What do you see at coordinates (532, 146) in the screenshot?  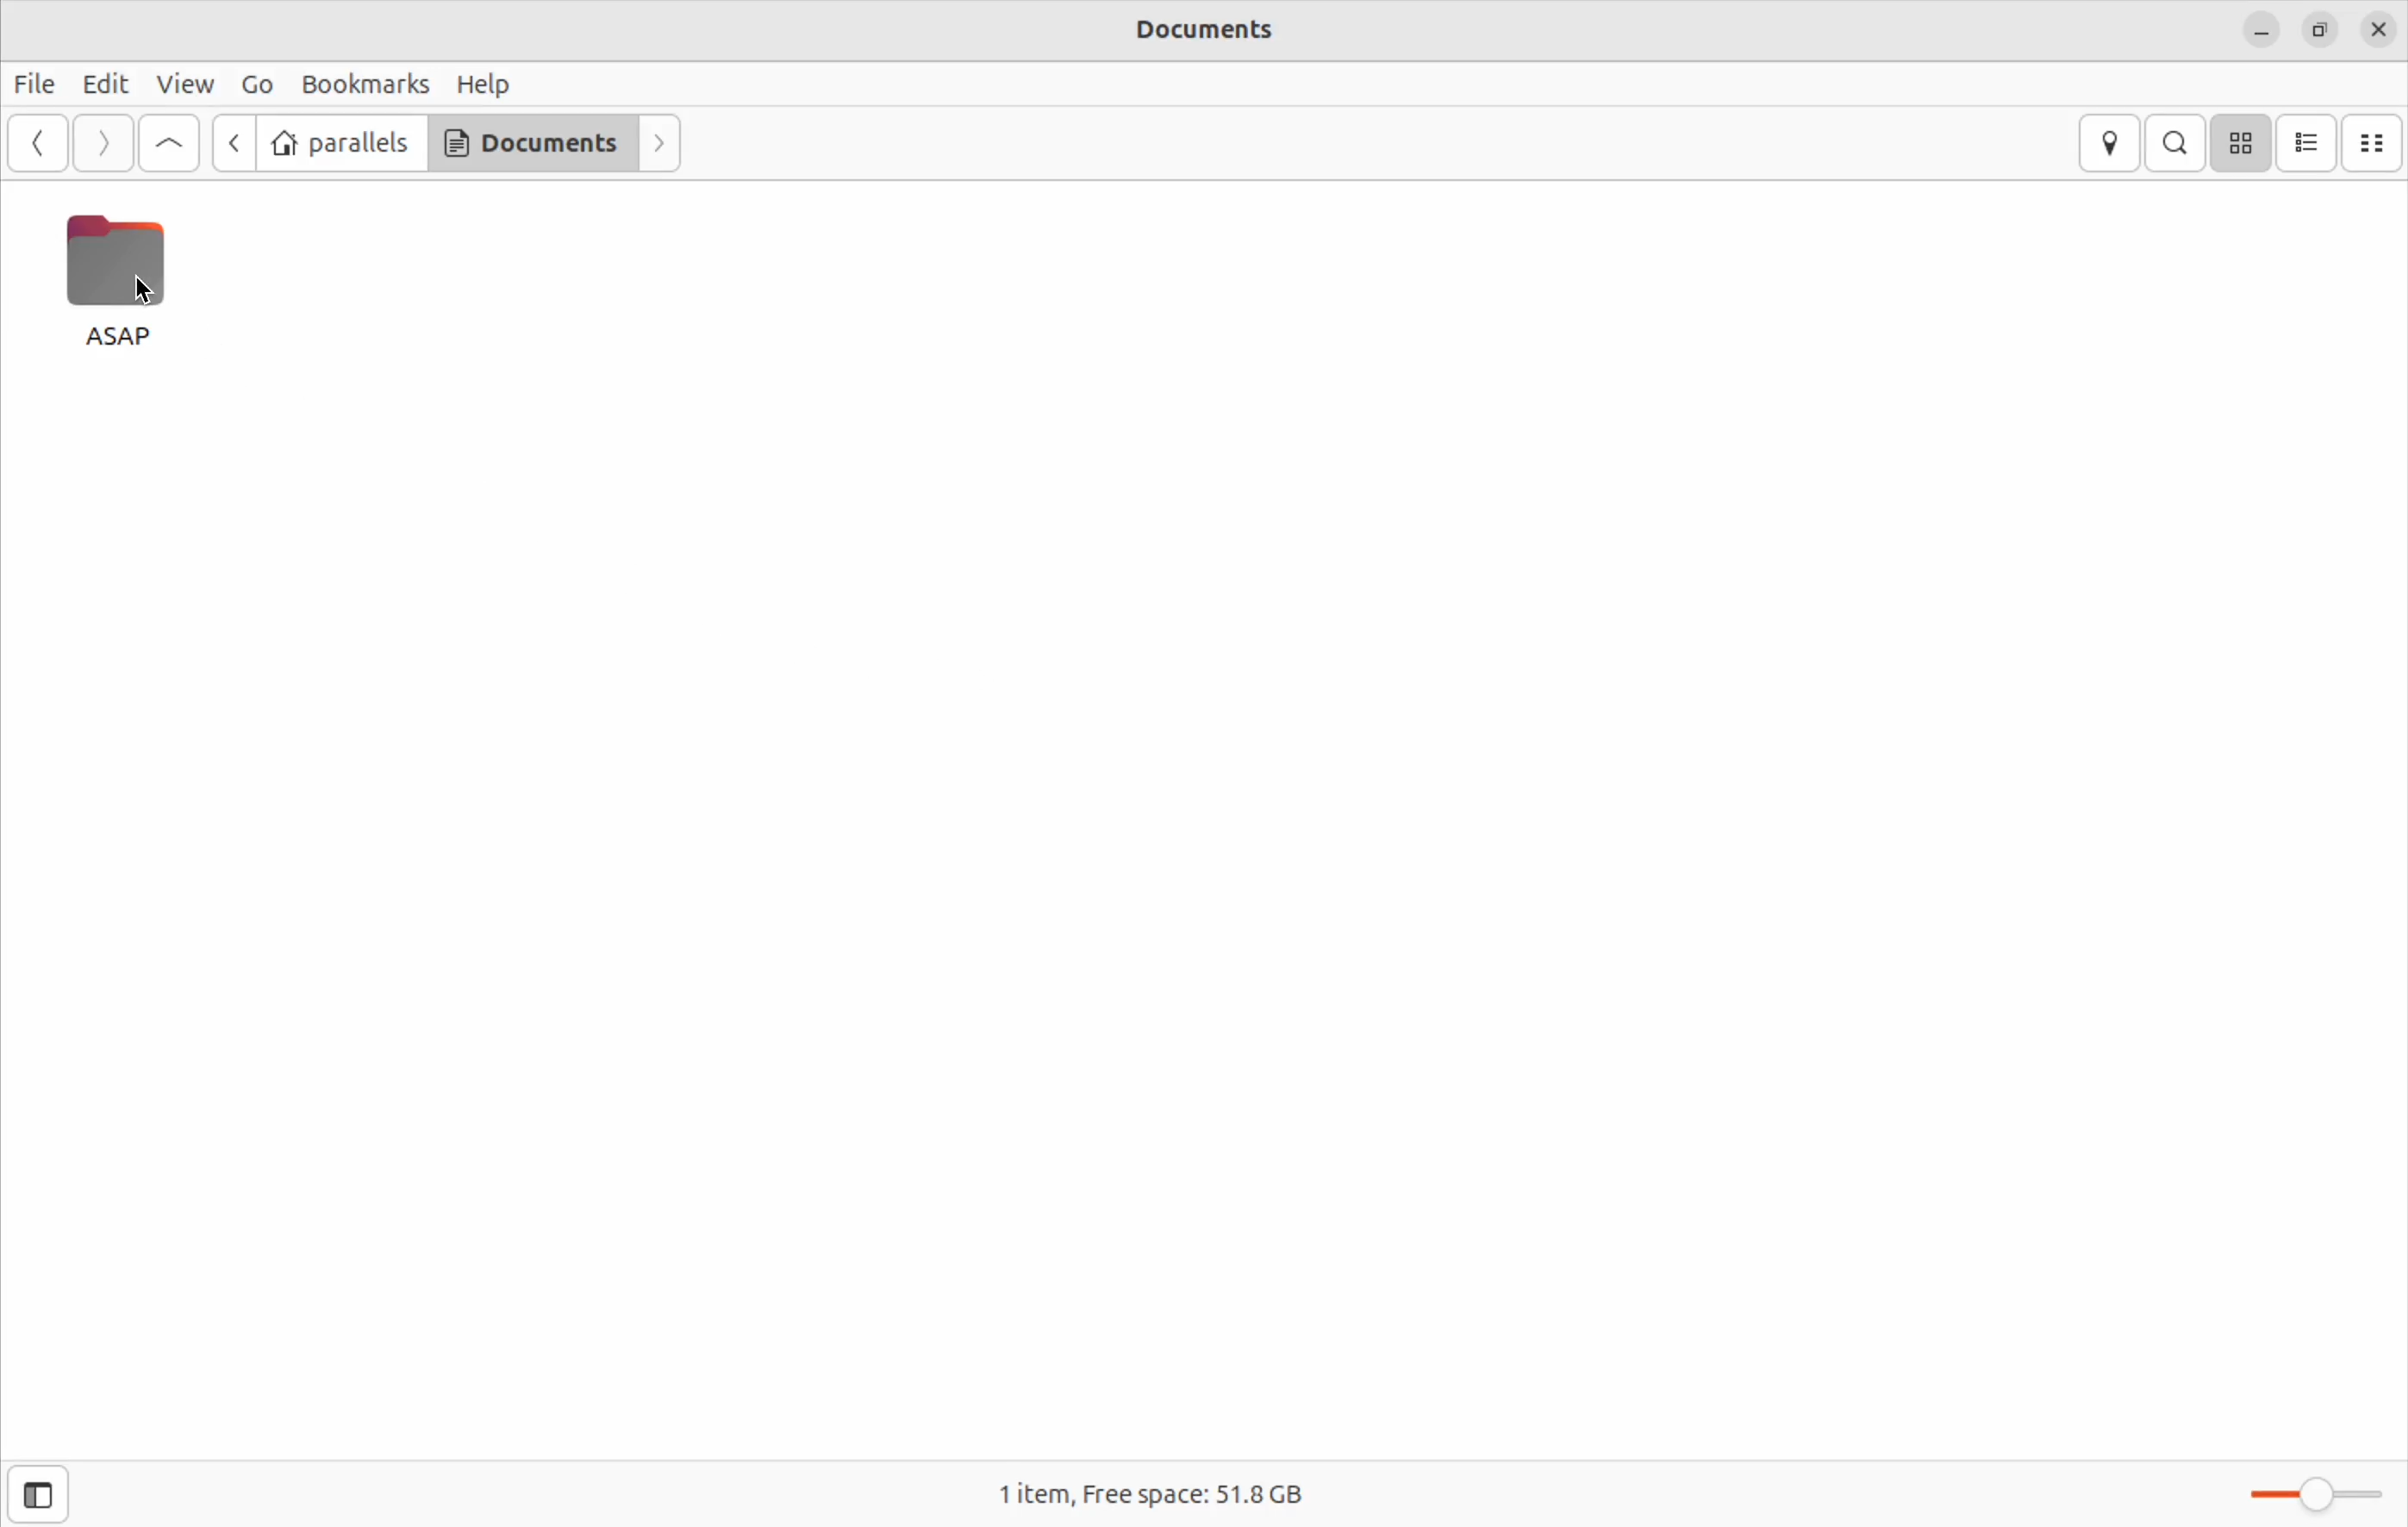 I see `Documents` at bounding box center [532, 146].